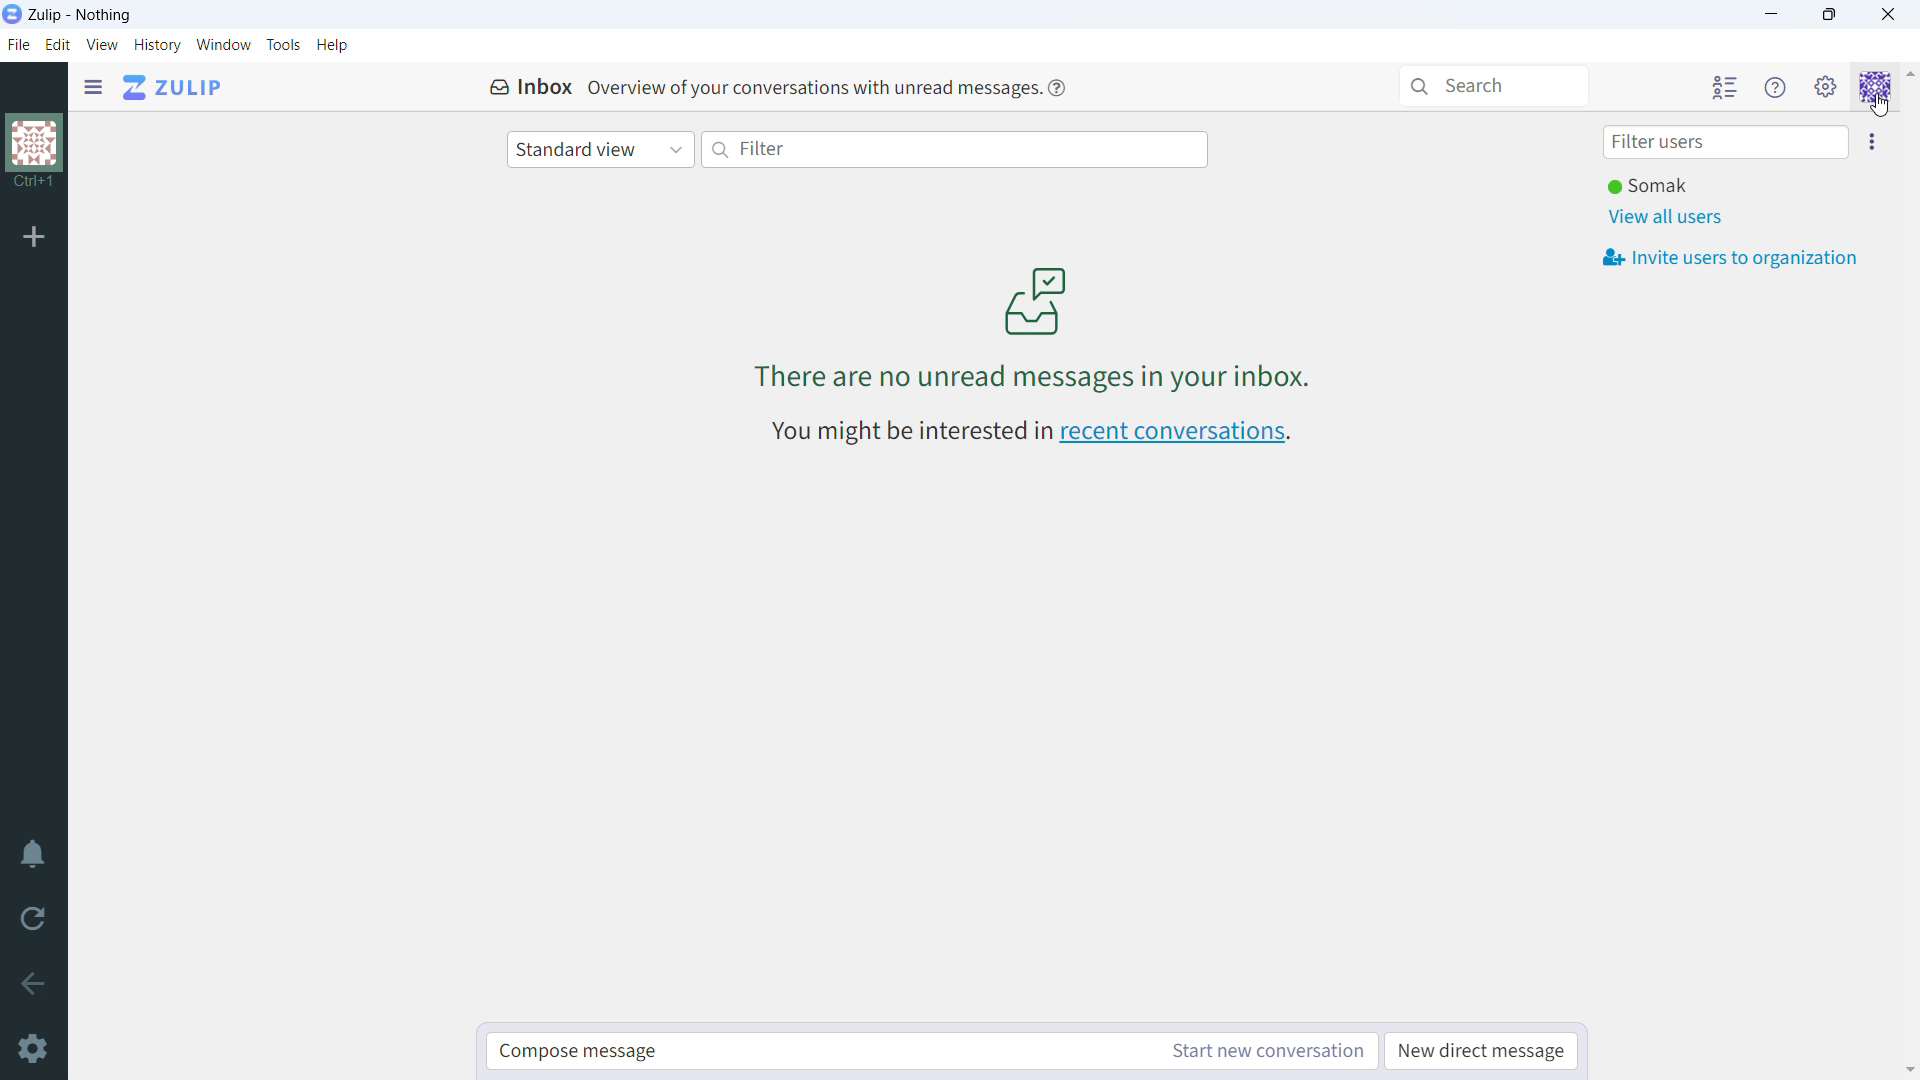 This screenshot has height=1080, width=1920. Describe the element at coordinates (1908, 73) in the screenshot. I see `scroll up` at that location.